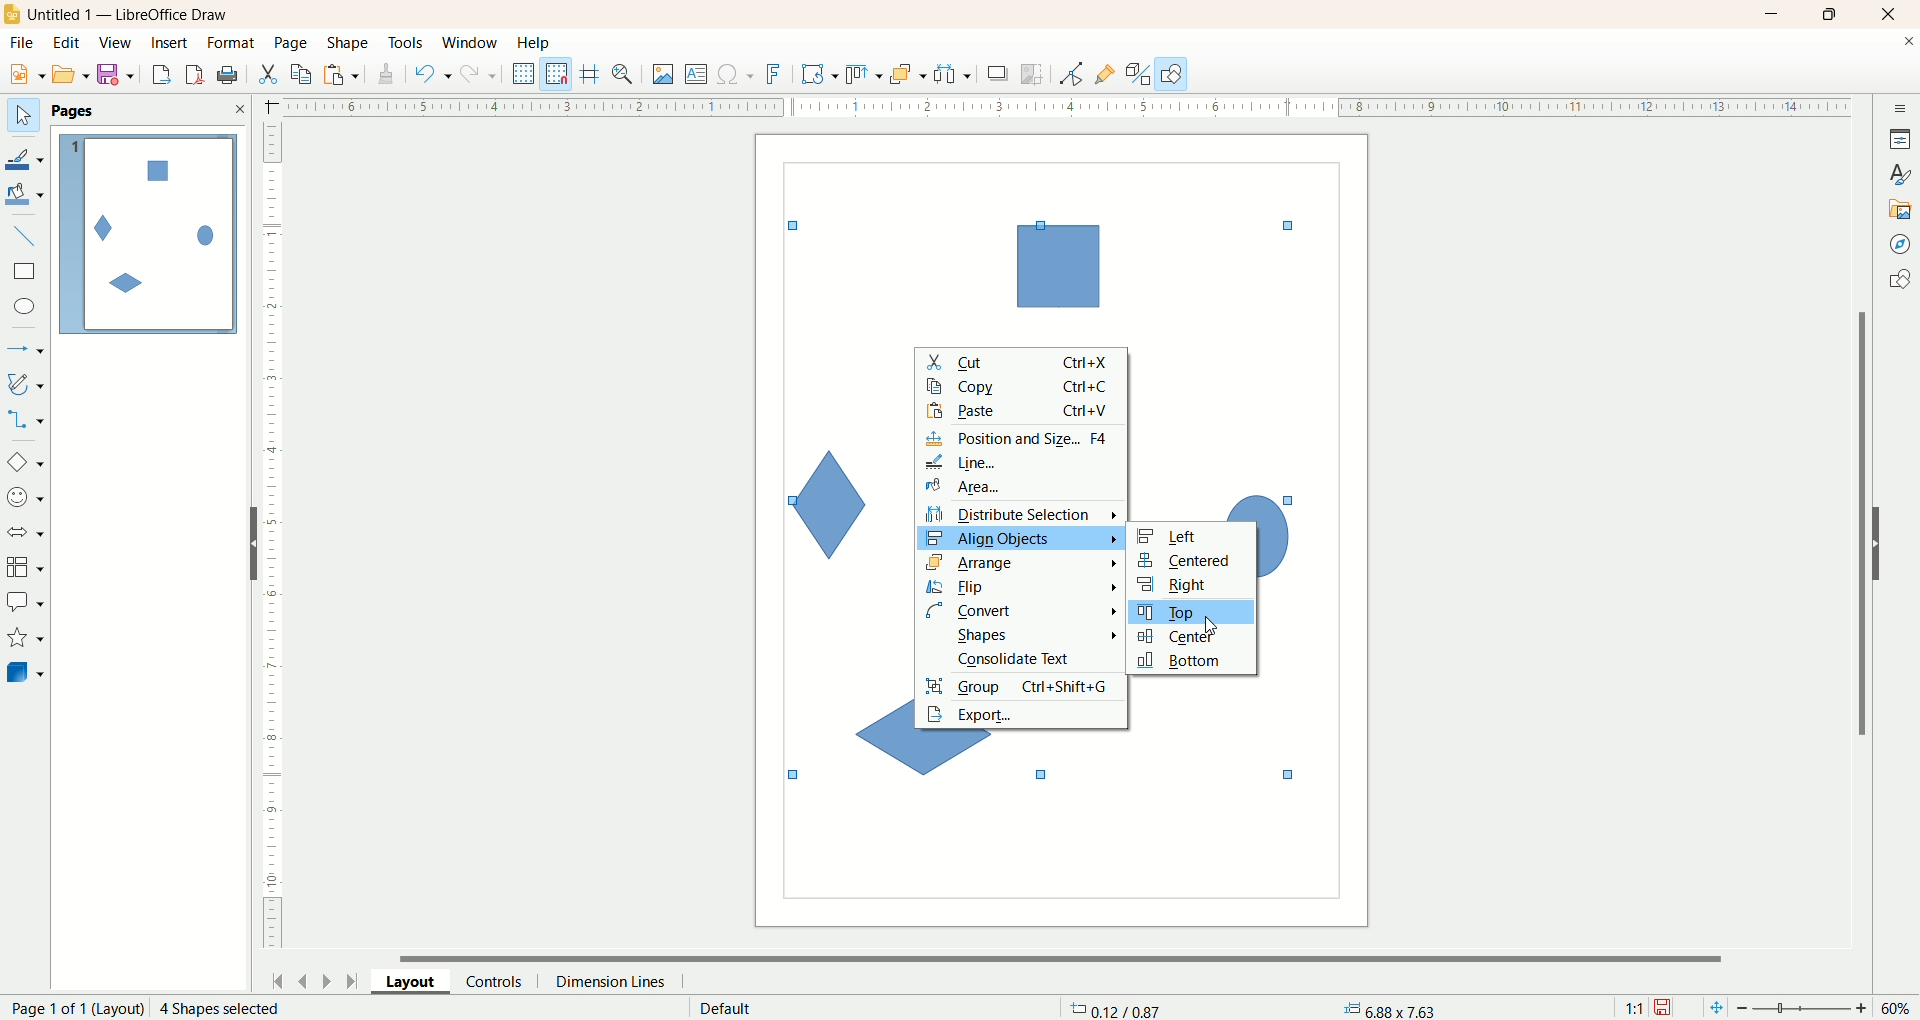 Image resolution: width=1920 pixels, height=1020 pixels. What do you see at coordinates (698, 76) in the screenshot?
I see `text box` at bounding box center [698, 76].